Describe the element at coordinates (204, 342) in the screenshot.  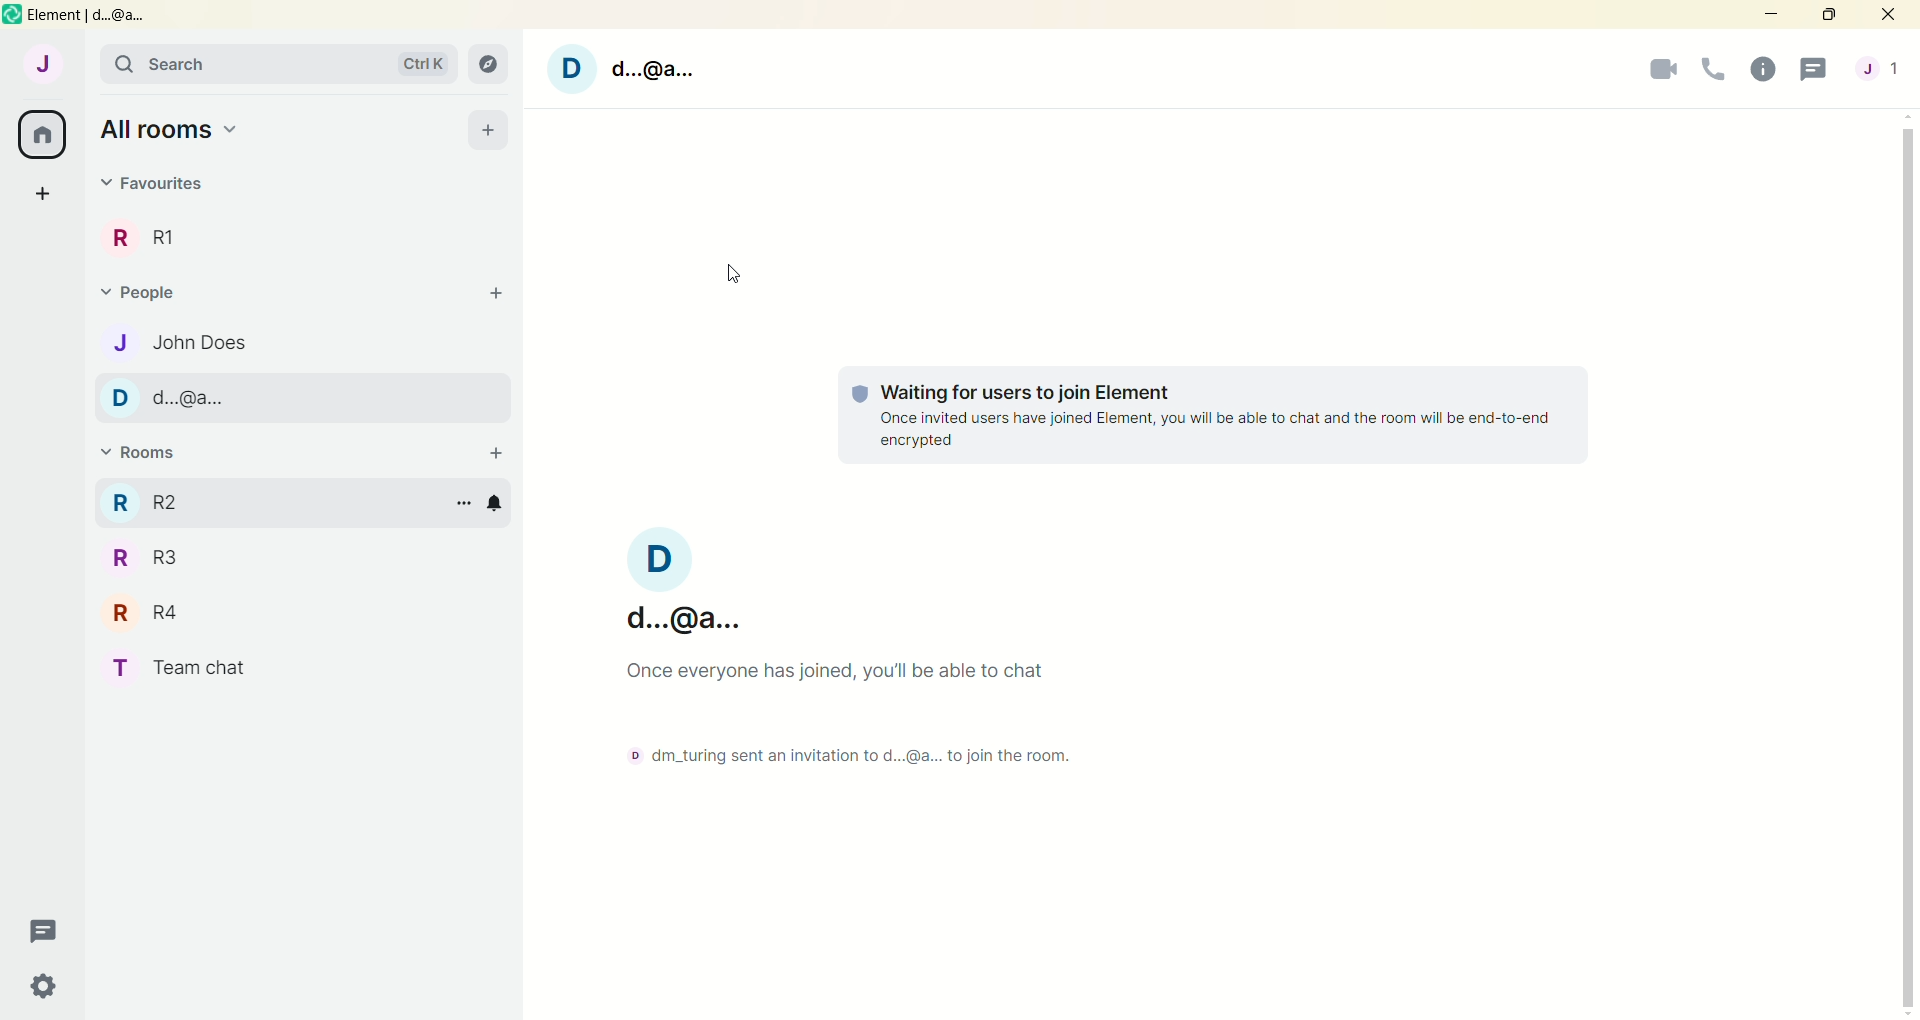
I see `John Does` at that location.